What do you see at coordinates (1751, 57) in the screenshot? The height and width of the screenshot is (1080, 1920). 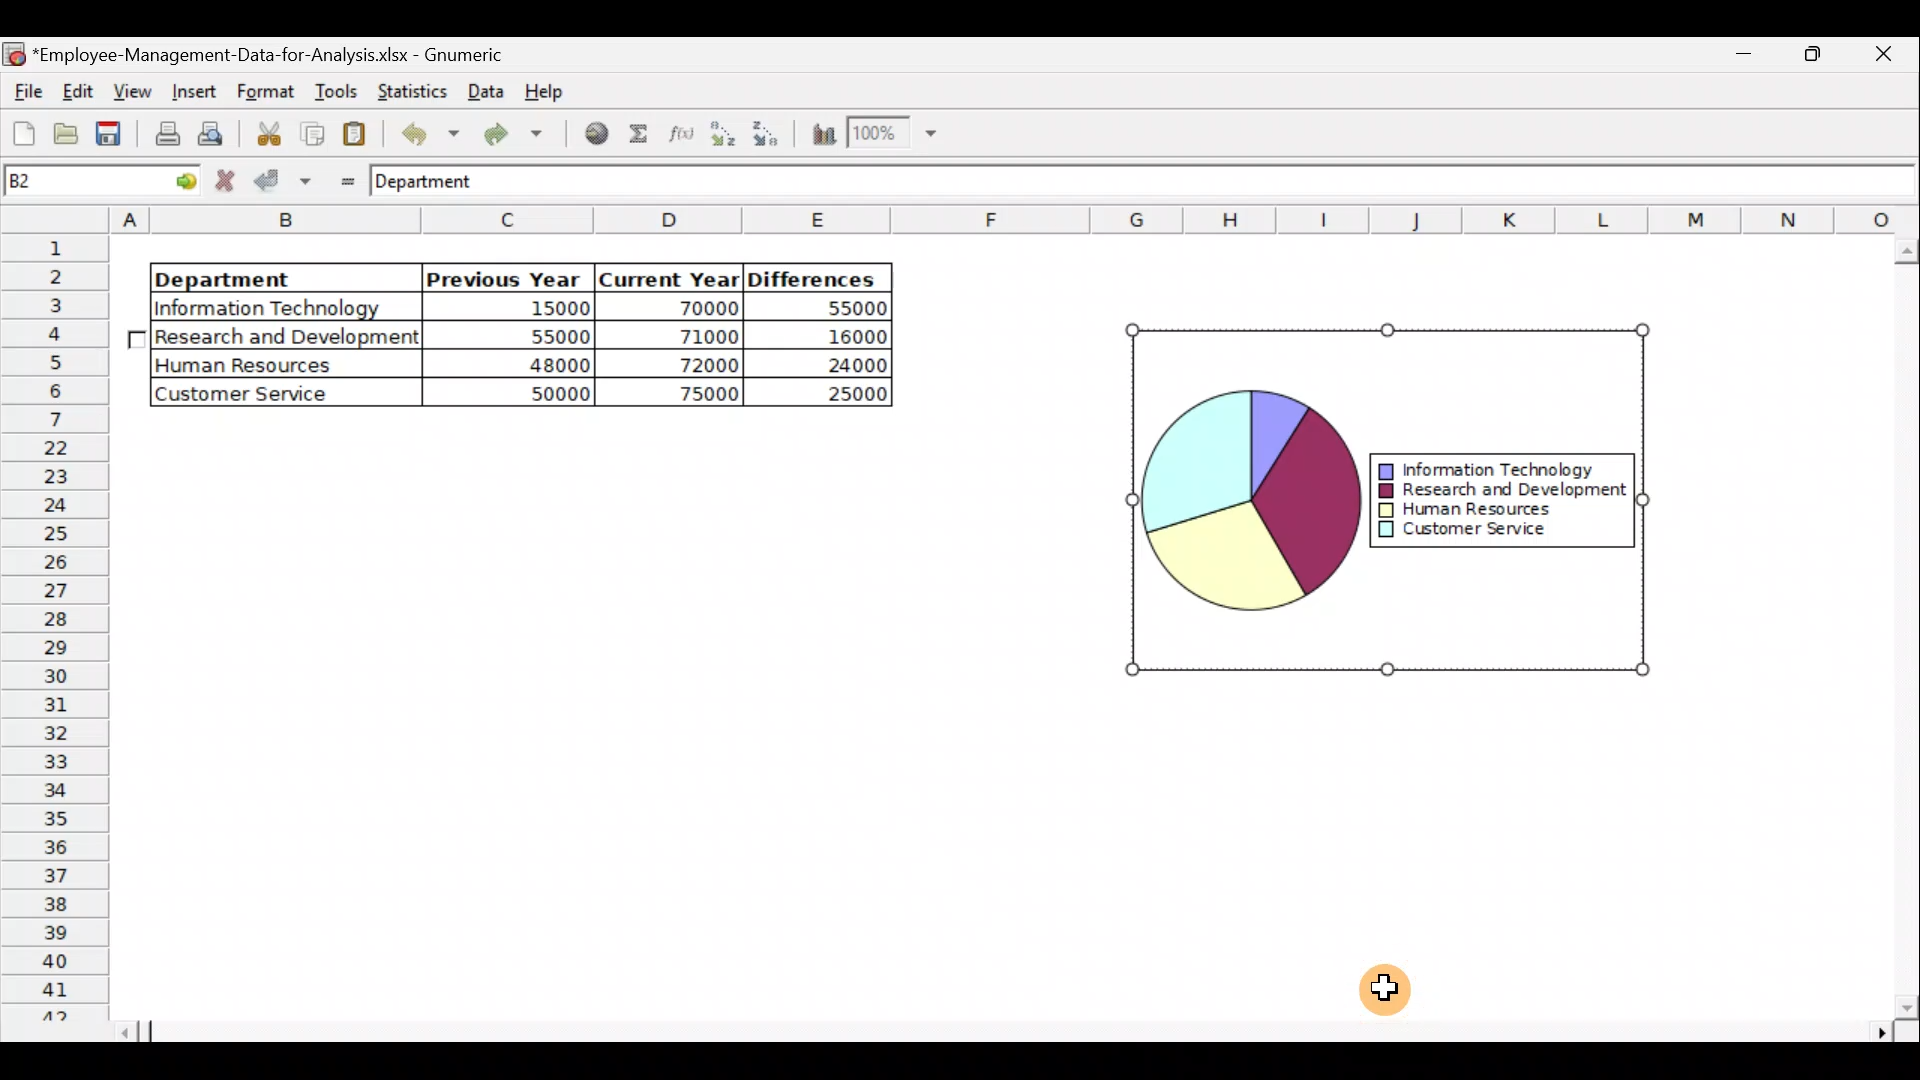 I see `Maximize` at bounding box center [1751, 57].